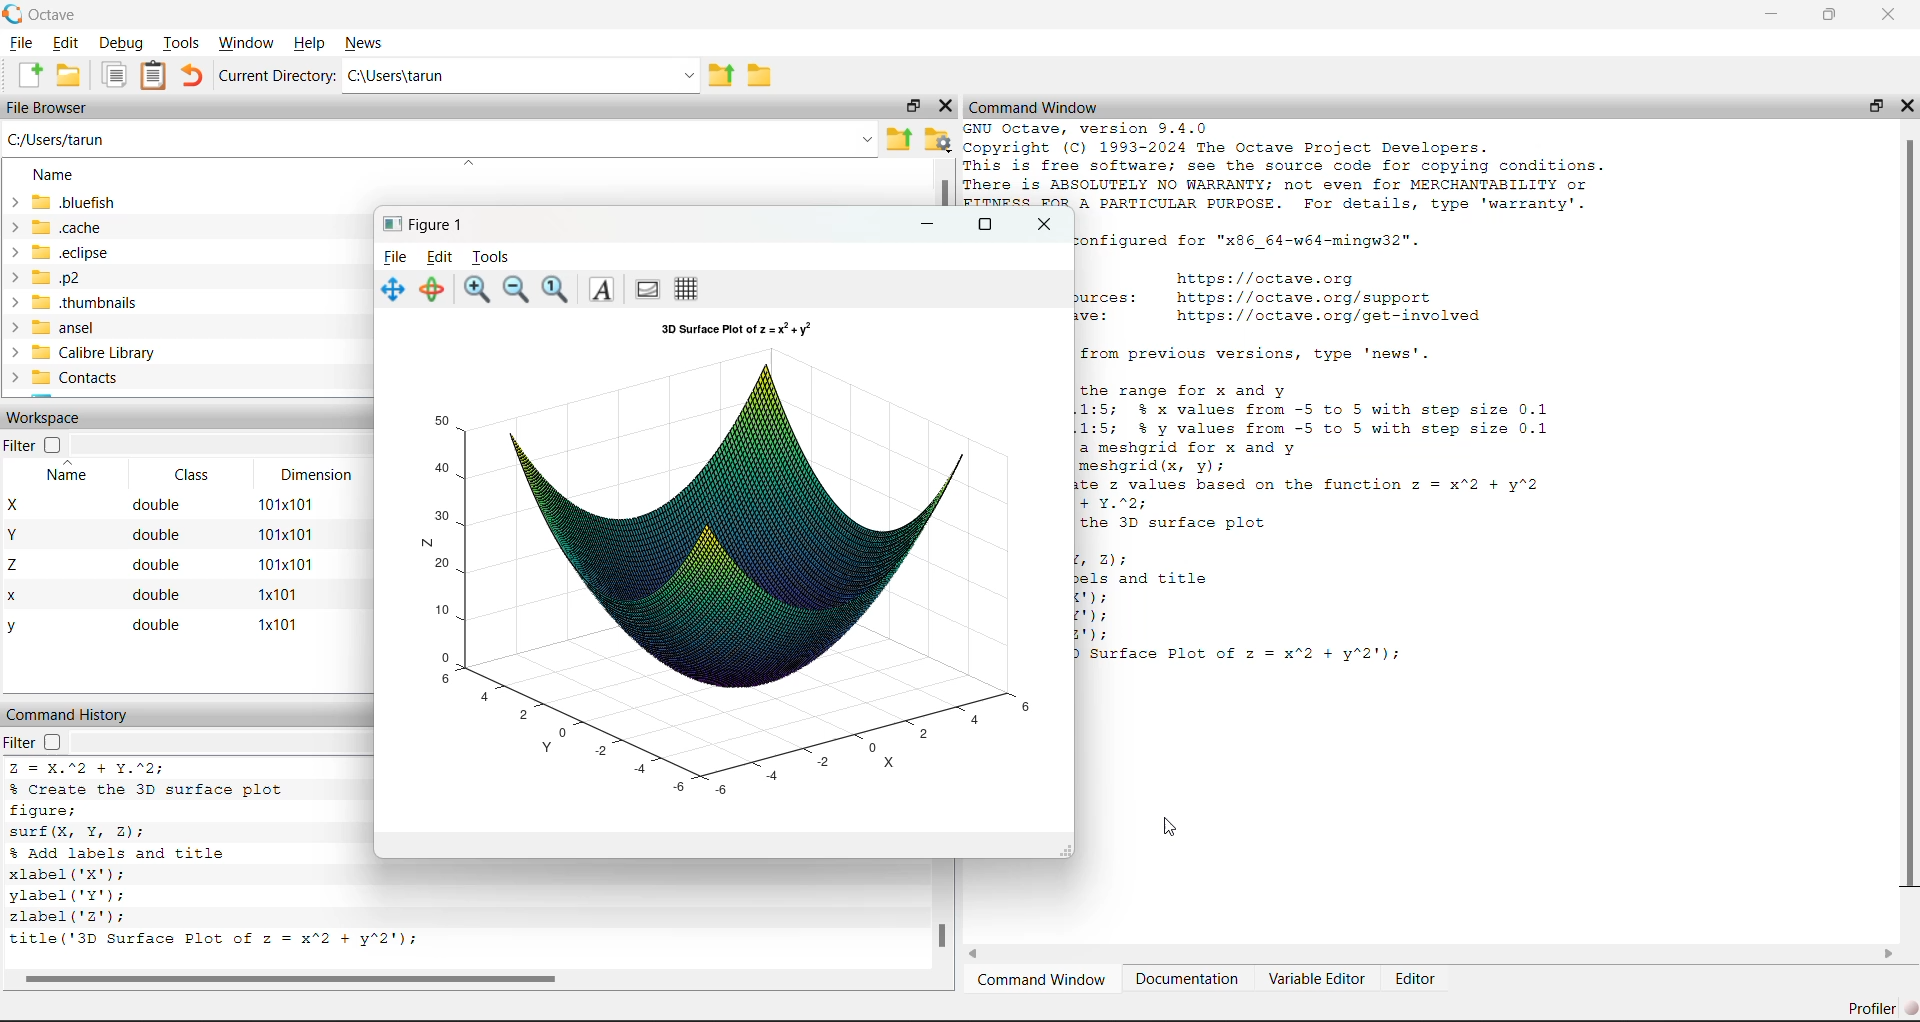 The width and height of the screenshot is (1920, 1022). Describe the element at coordinates (945, 922) in the screenshot. I see `Scroll` at that location.